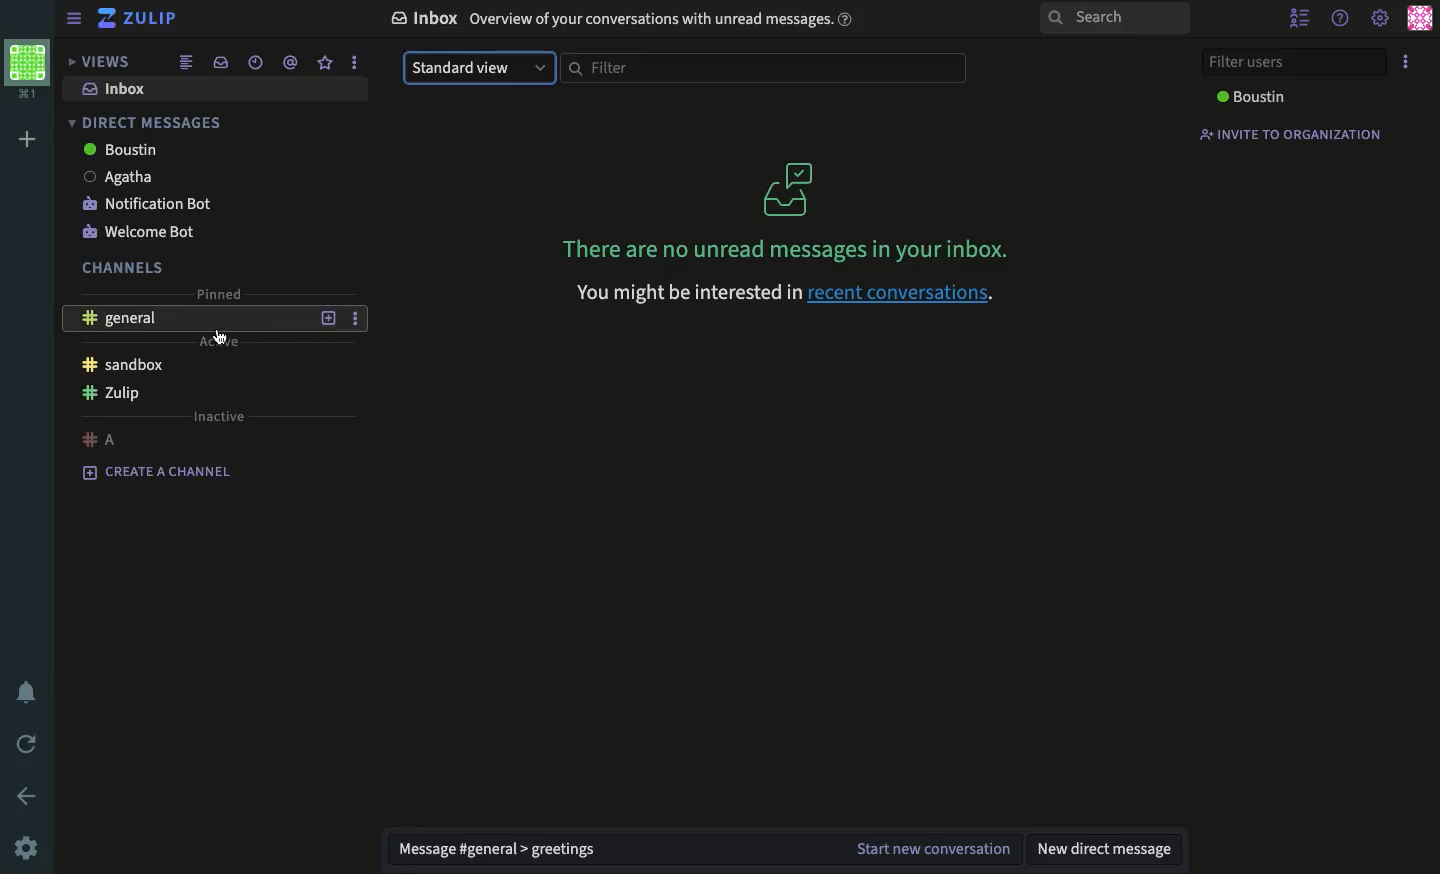 This screenshot has height=874, width=1440. Describe the element at coordinates (220, 418) in the screenshot. I see `inactive` at that location.